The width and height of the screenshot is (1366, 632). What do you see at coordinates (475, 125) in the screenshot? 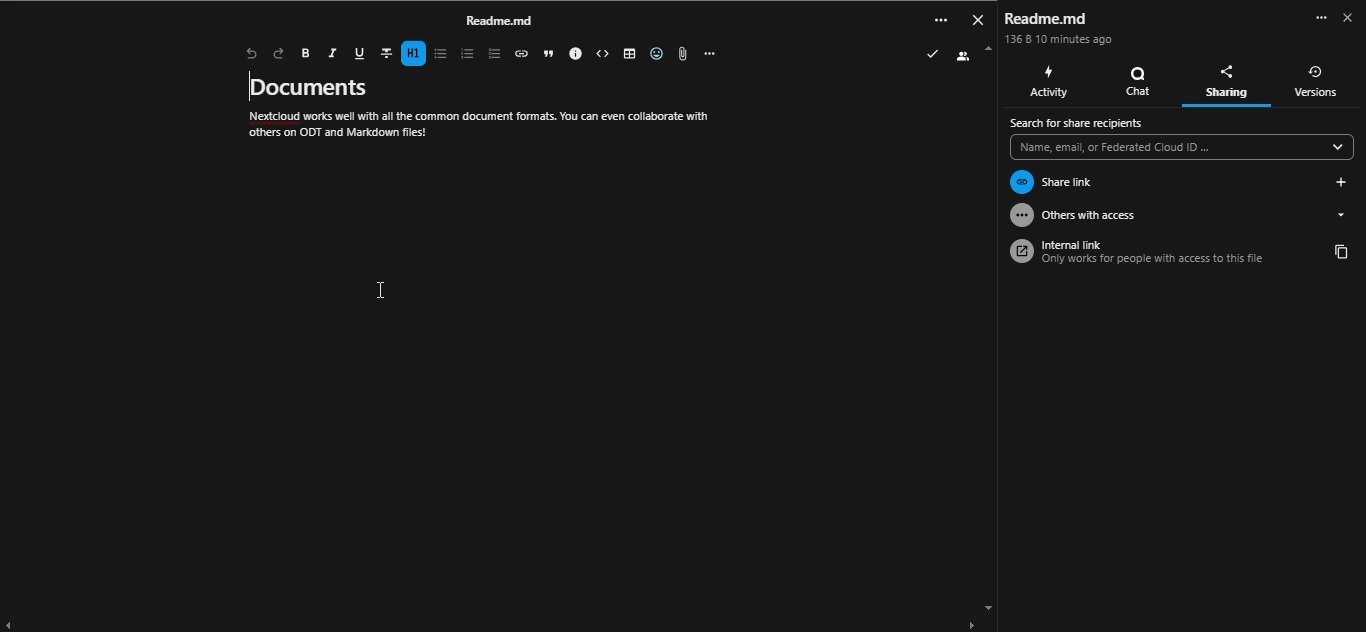
I see `Nextcloud works wel with all the common document formats. You can even collaborate with
others on ODT and Markdown files!` at bounding box center [475, 125].